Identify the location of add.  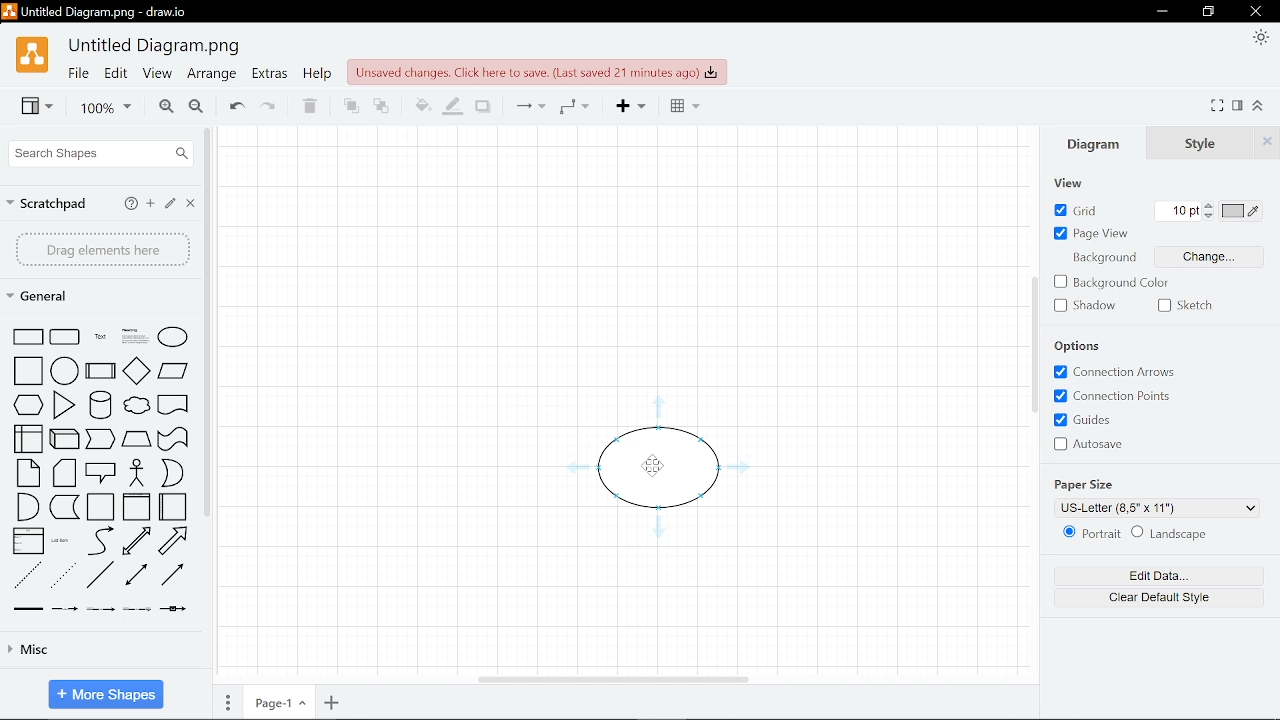
(149, 204).